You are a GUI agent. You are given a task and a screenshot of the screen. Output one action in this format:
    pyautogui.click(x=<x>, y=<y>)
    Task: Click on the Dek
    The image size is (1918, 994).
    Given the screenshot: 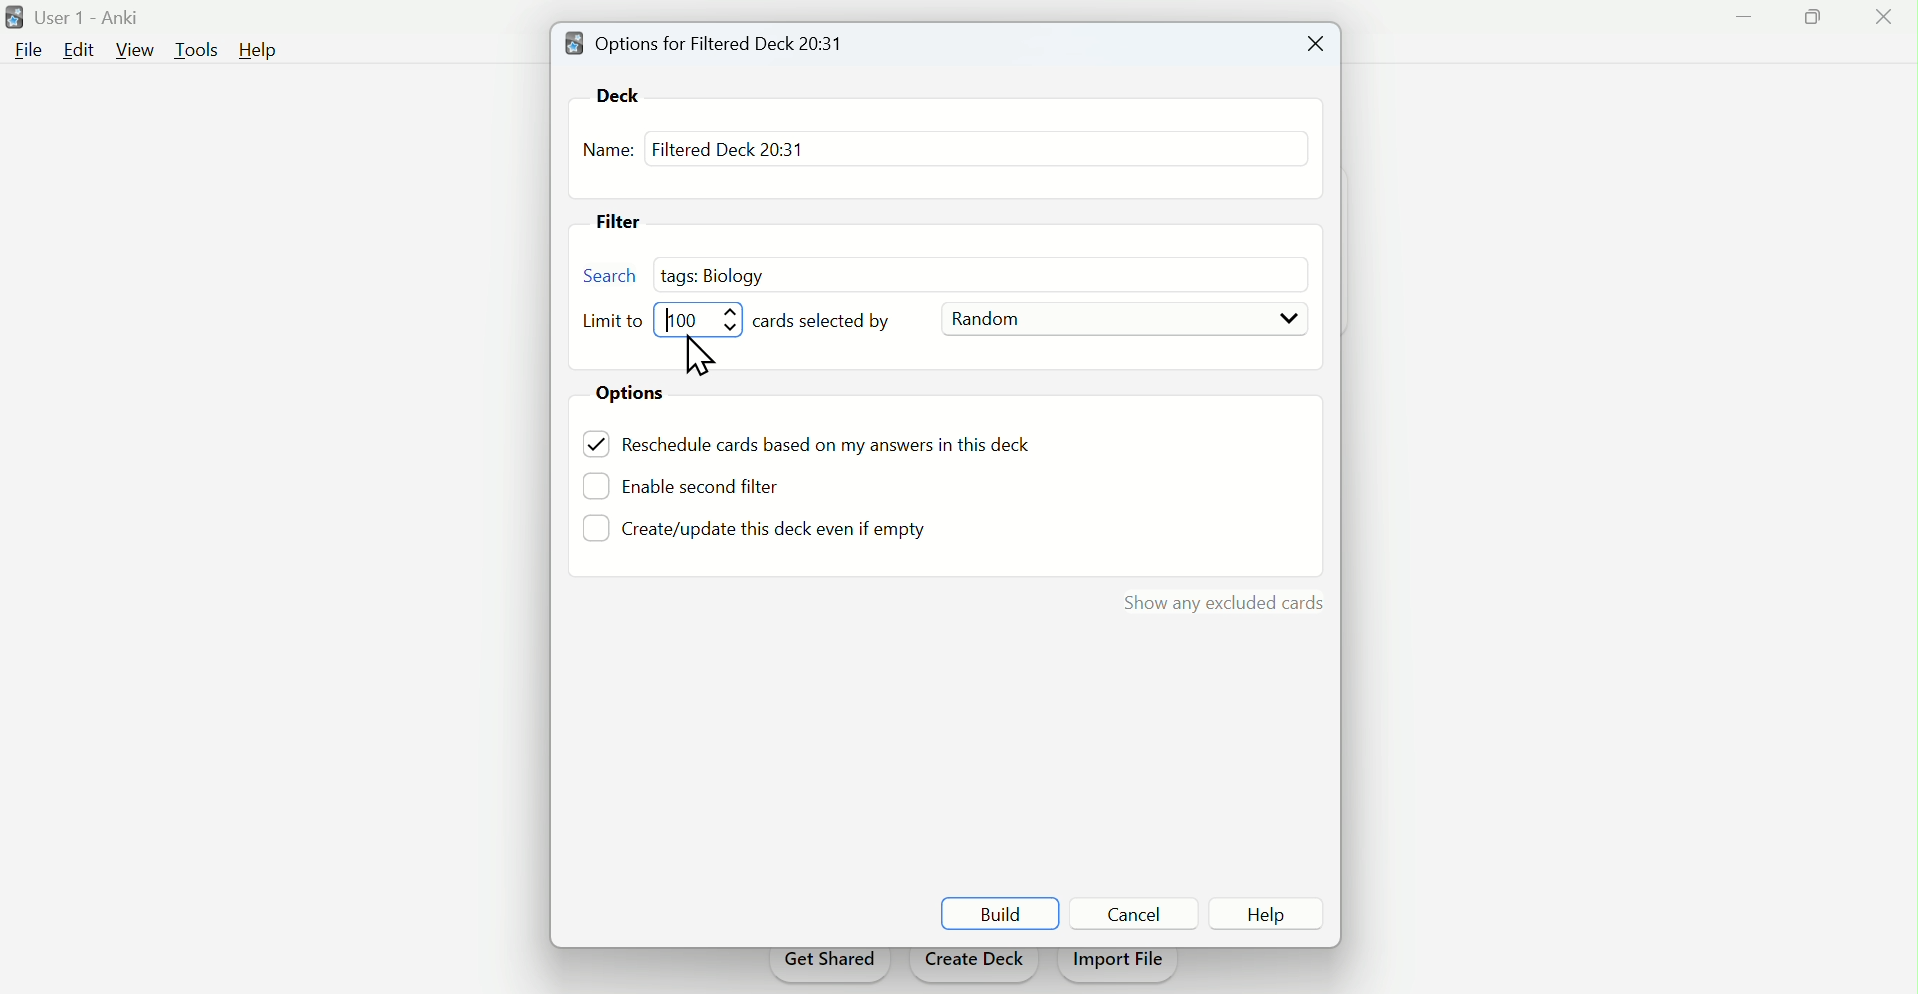 What is the action you would take?
    pyautogui.click(x=626, y=94)
    